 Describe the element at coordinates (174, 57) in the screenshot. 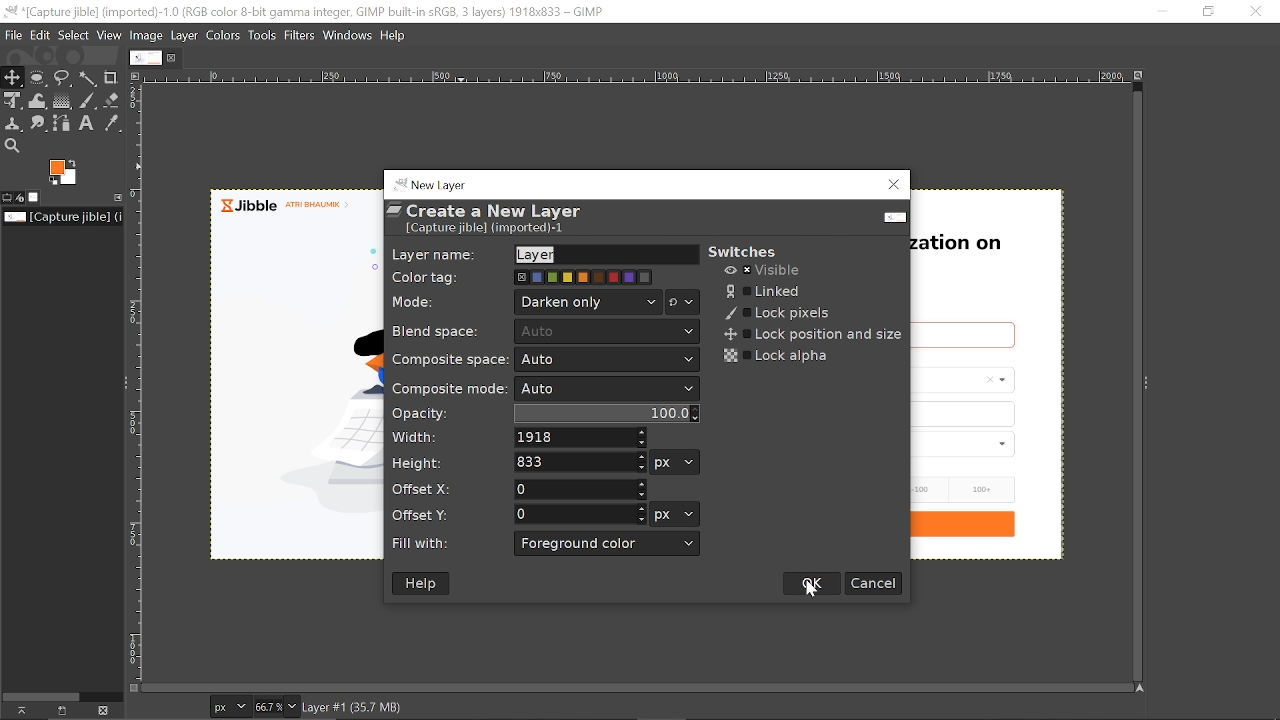

I see `Close tab` at that location.